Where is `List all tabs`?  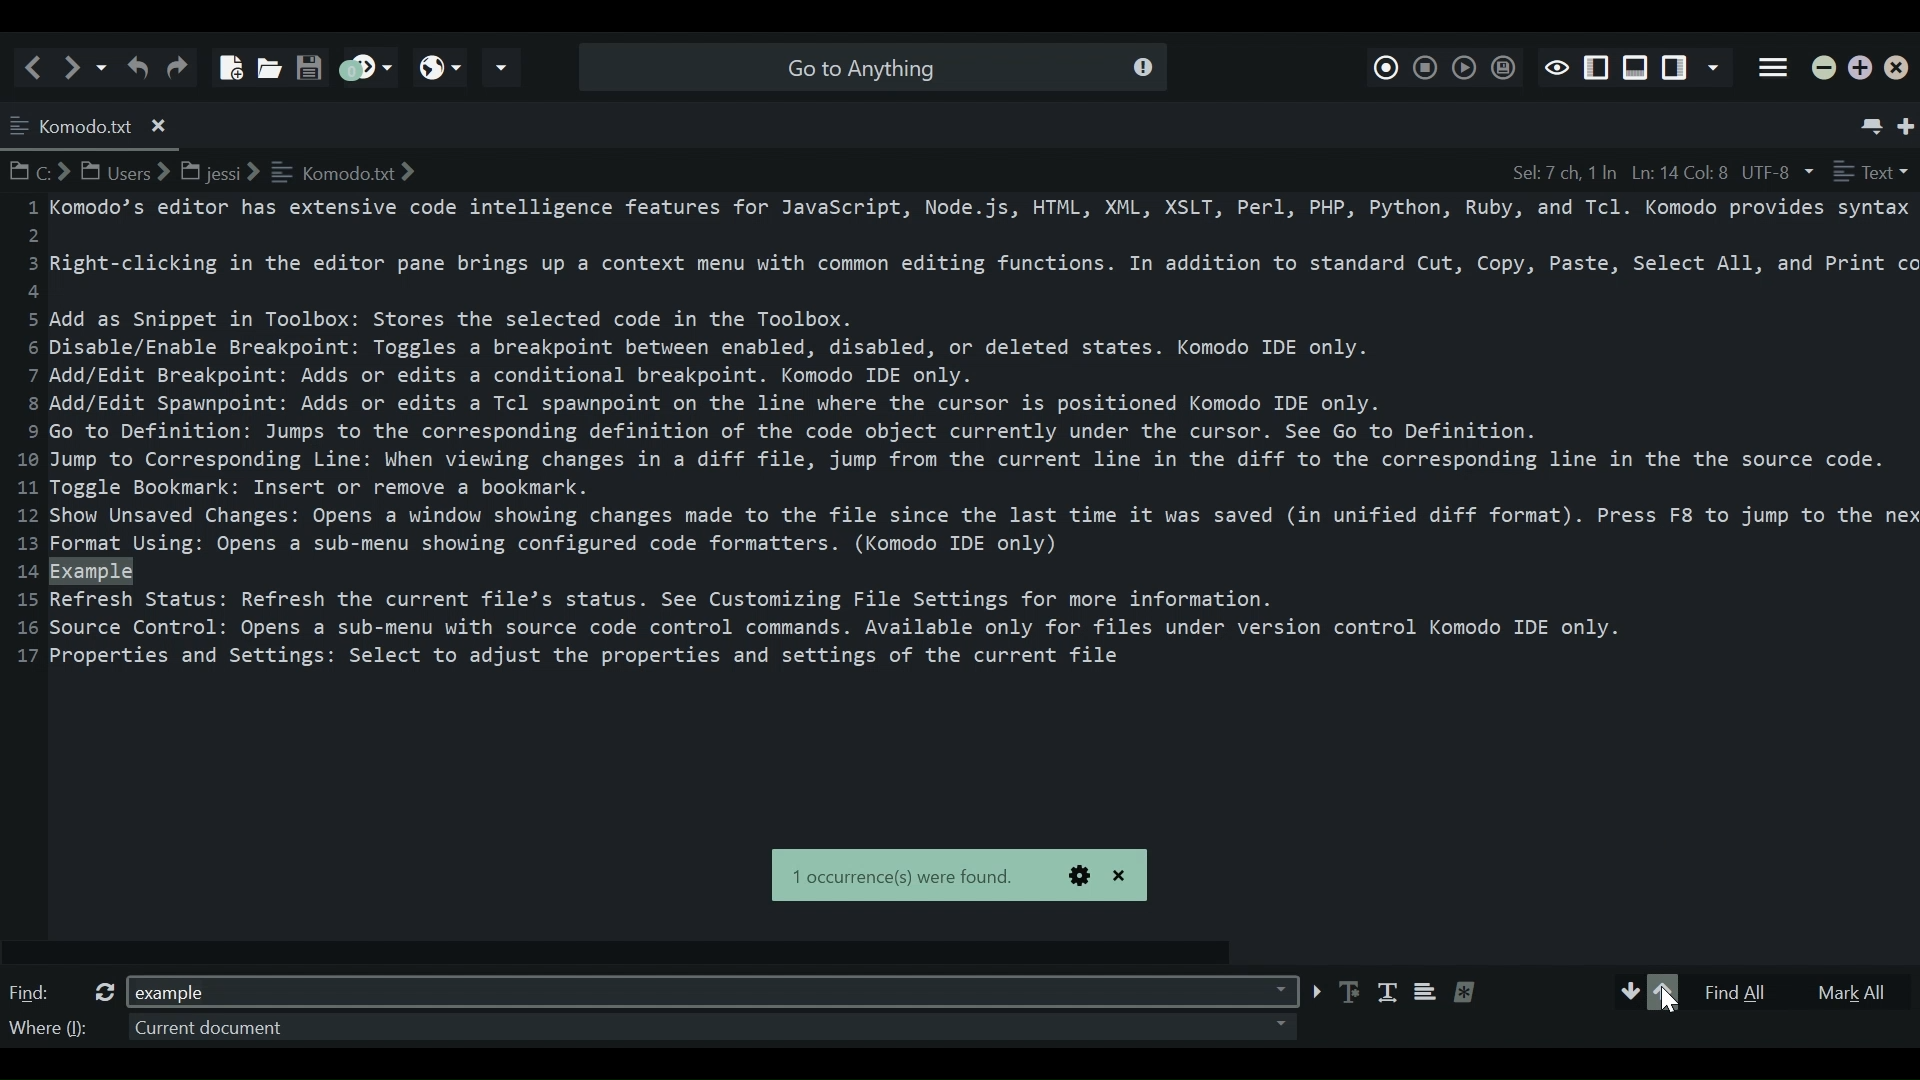 List all tabs is located at coordinates (1868, 121).